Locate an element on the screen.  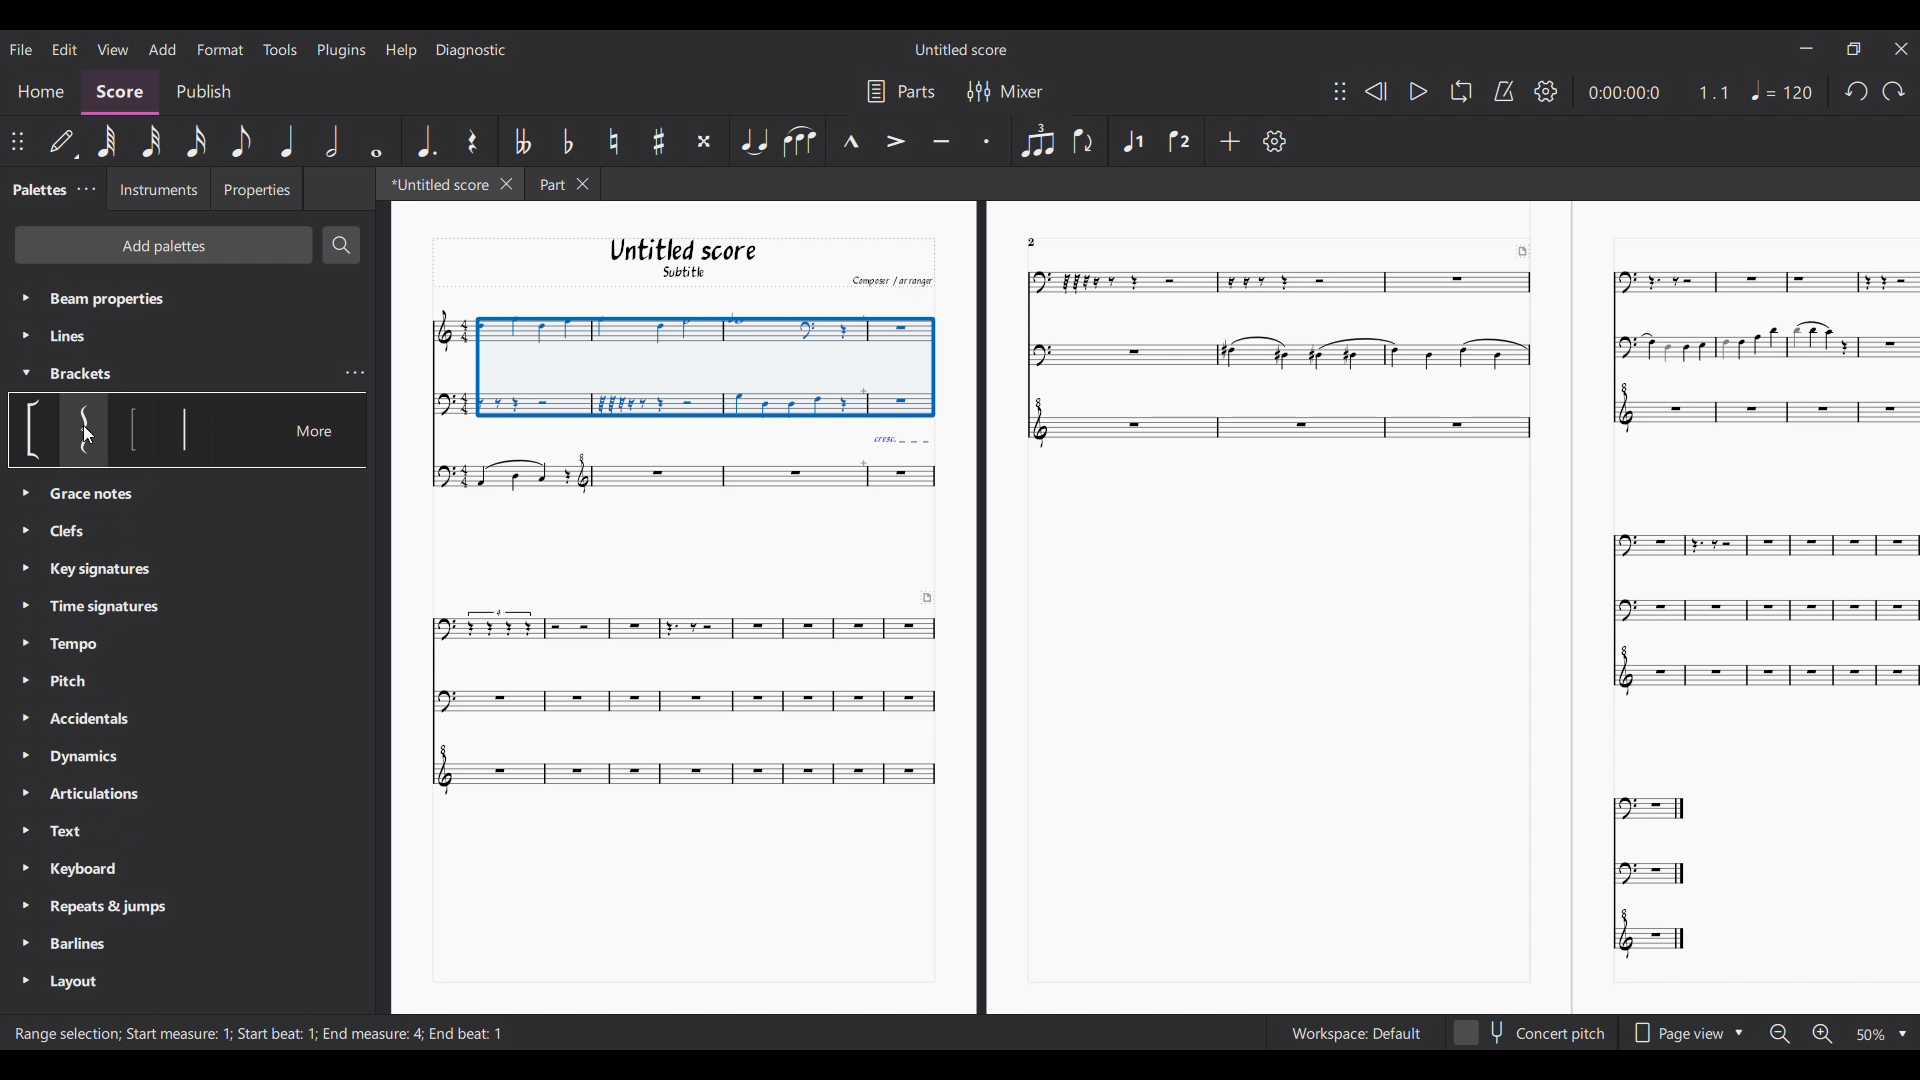
Toggle double sharp is located at coordinates (703, 140).